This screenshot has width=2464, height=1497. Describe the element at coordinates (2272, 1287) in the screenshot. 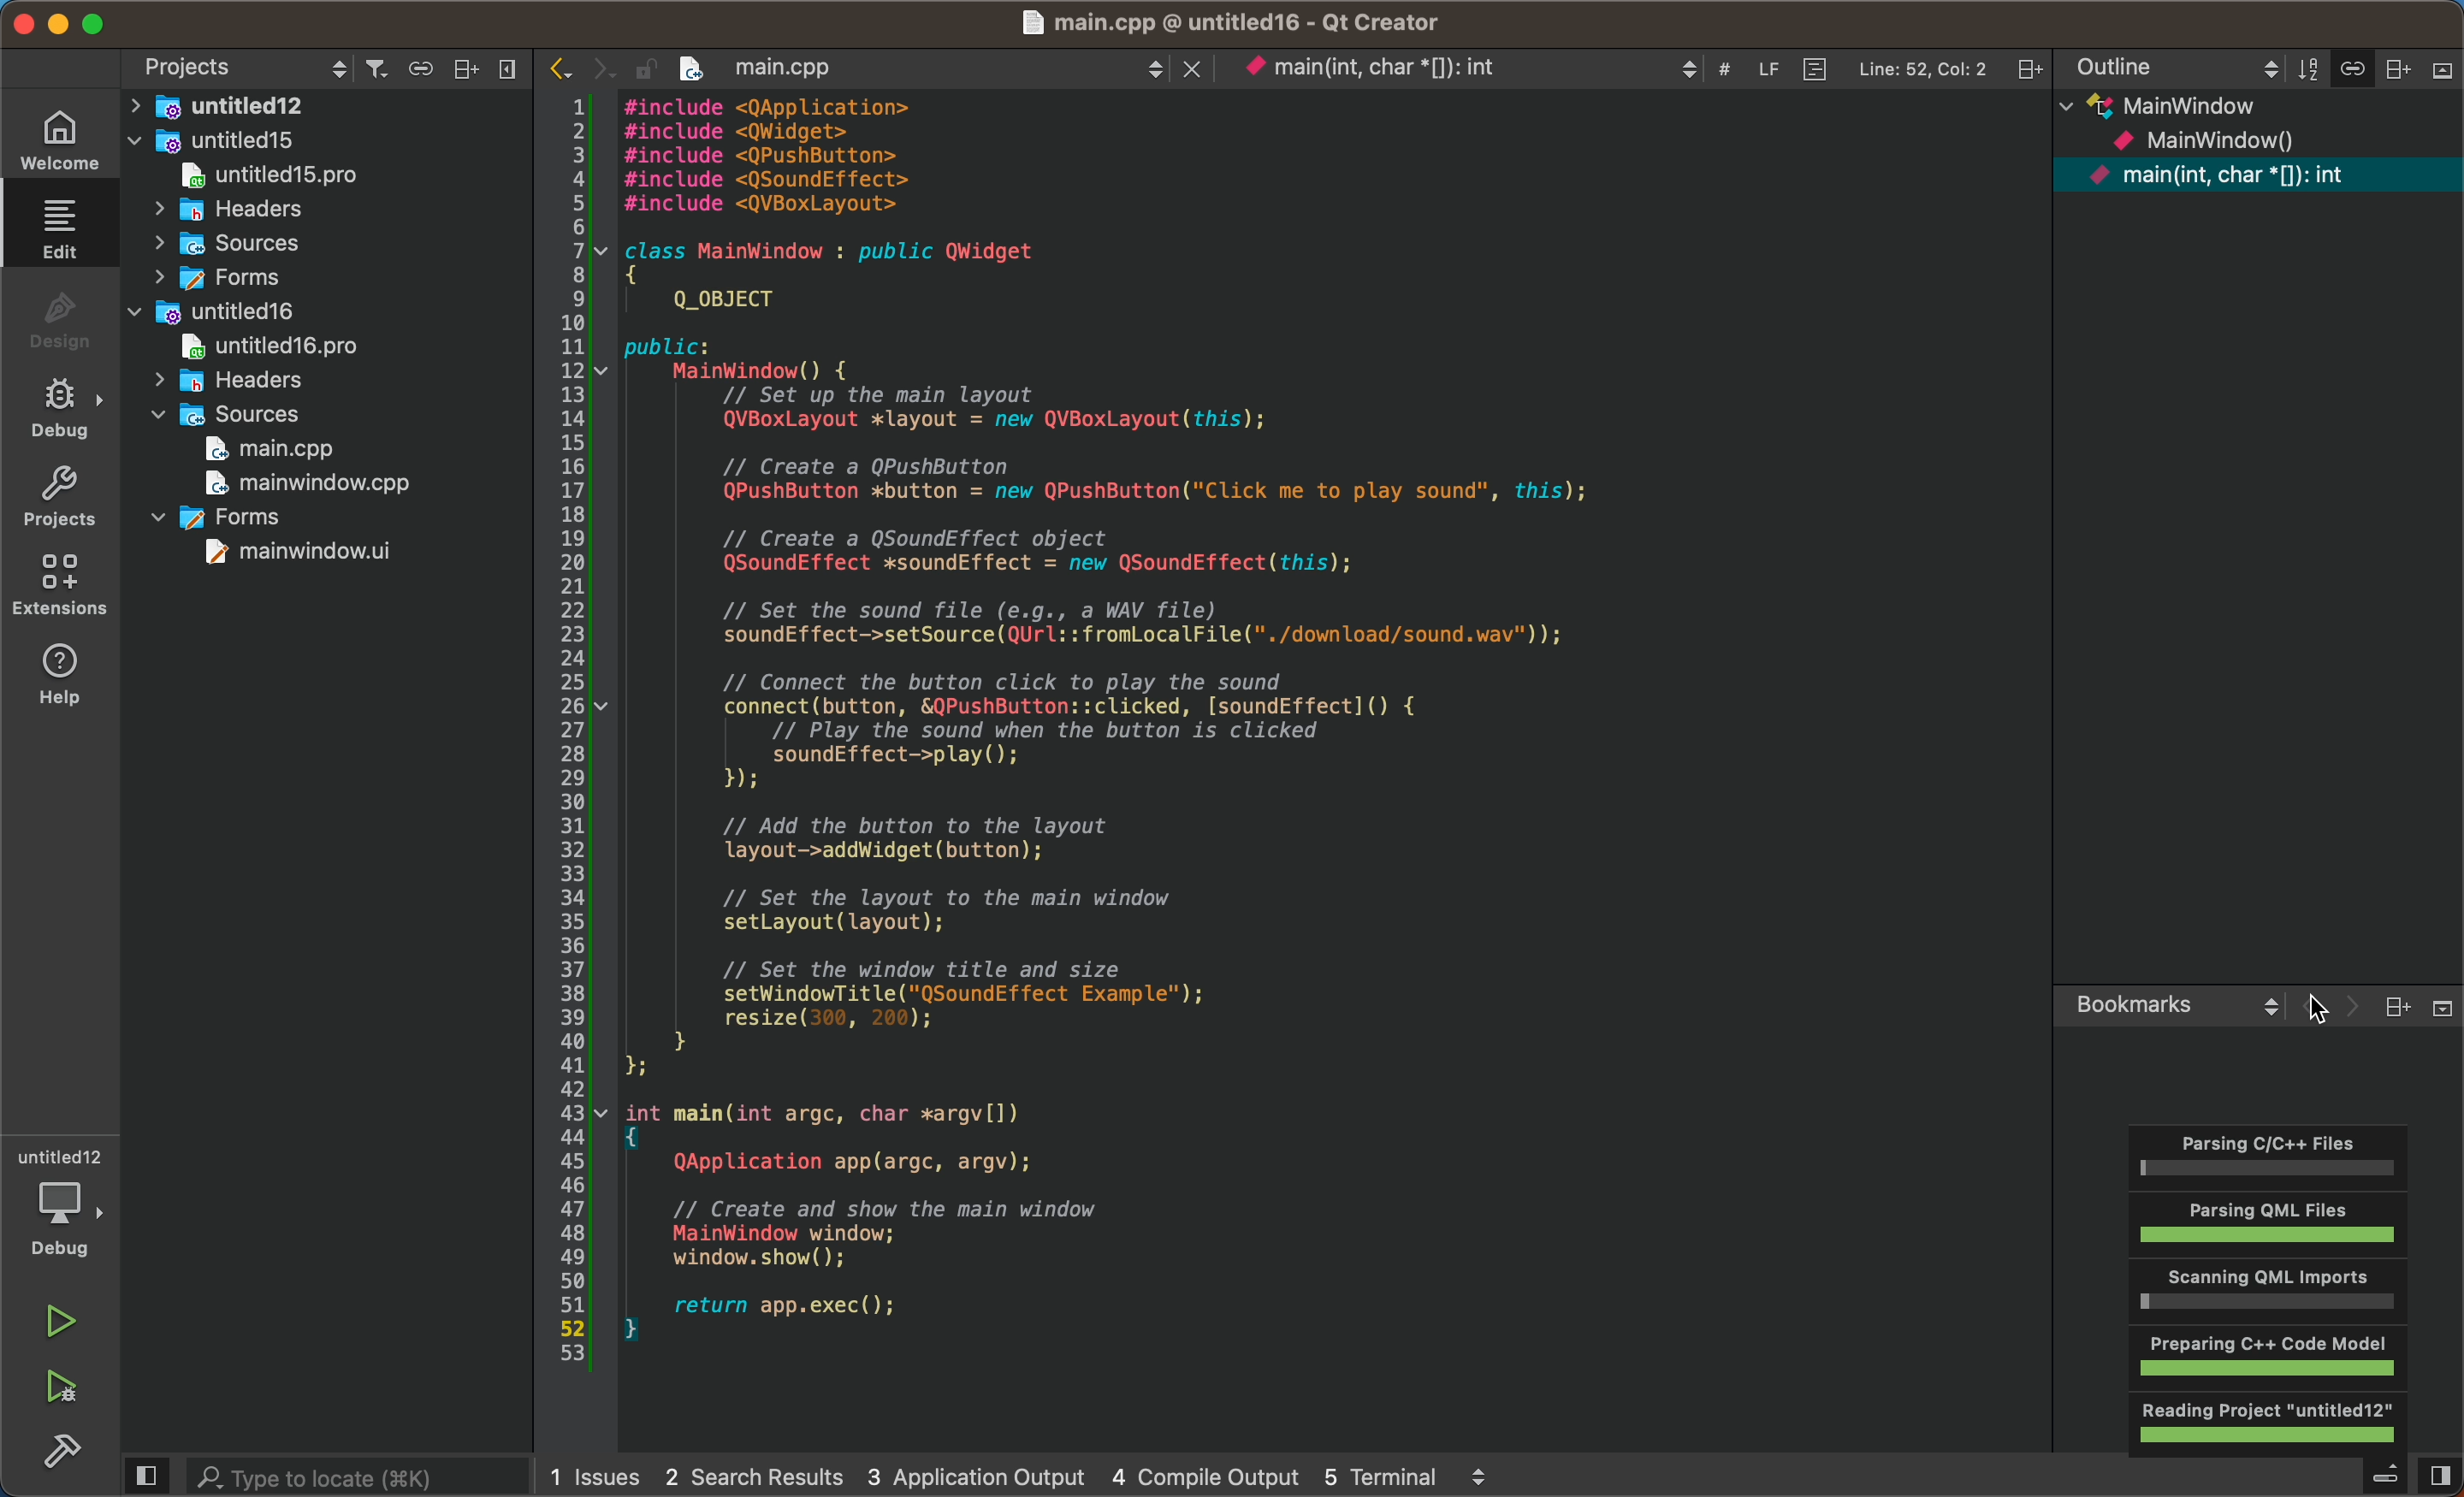

I see `running and setup` at that location.